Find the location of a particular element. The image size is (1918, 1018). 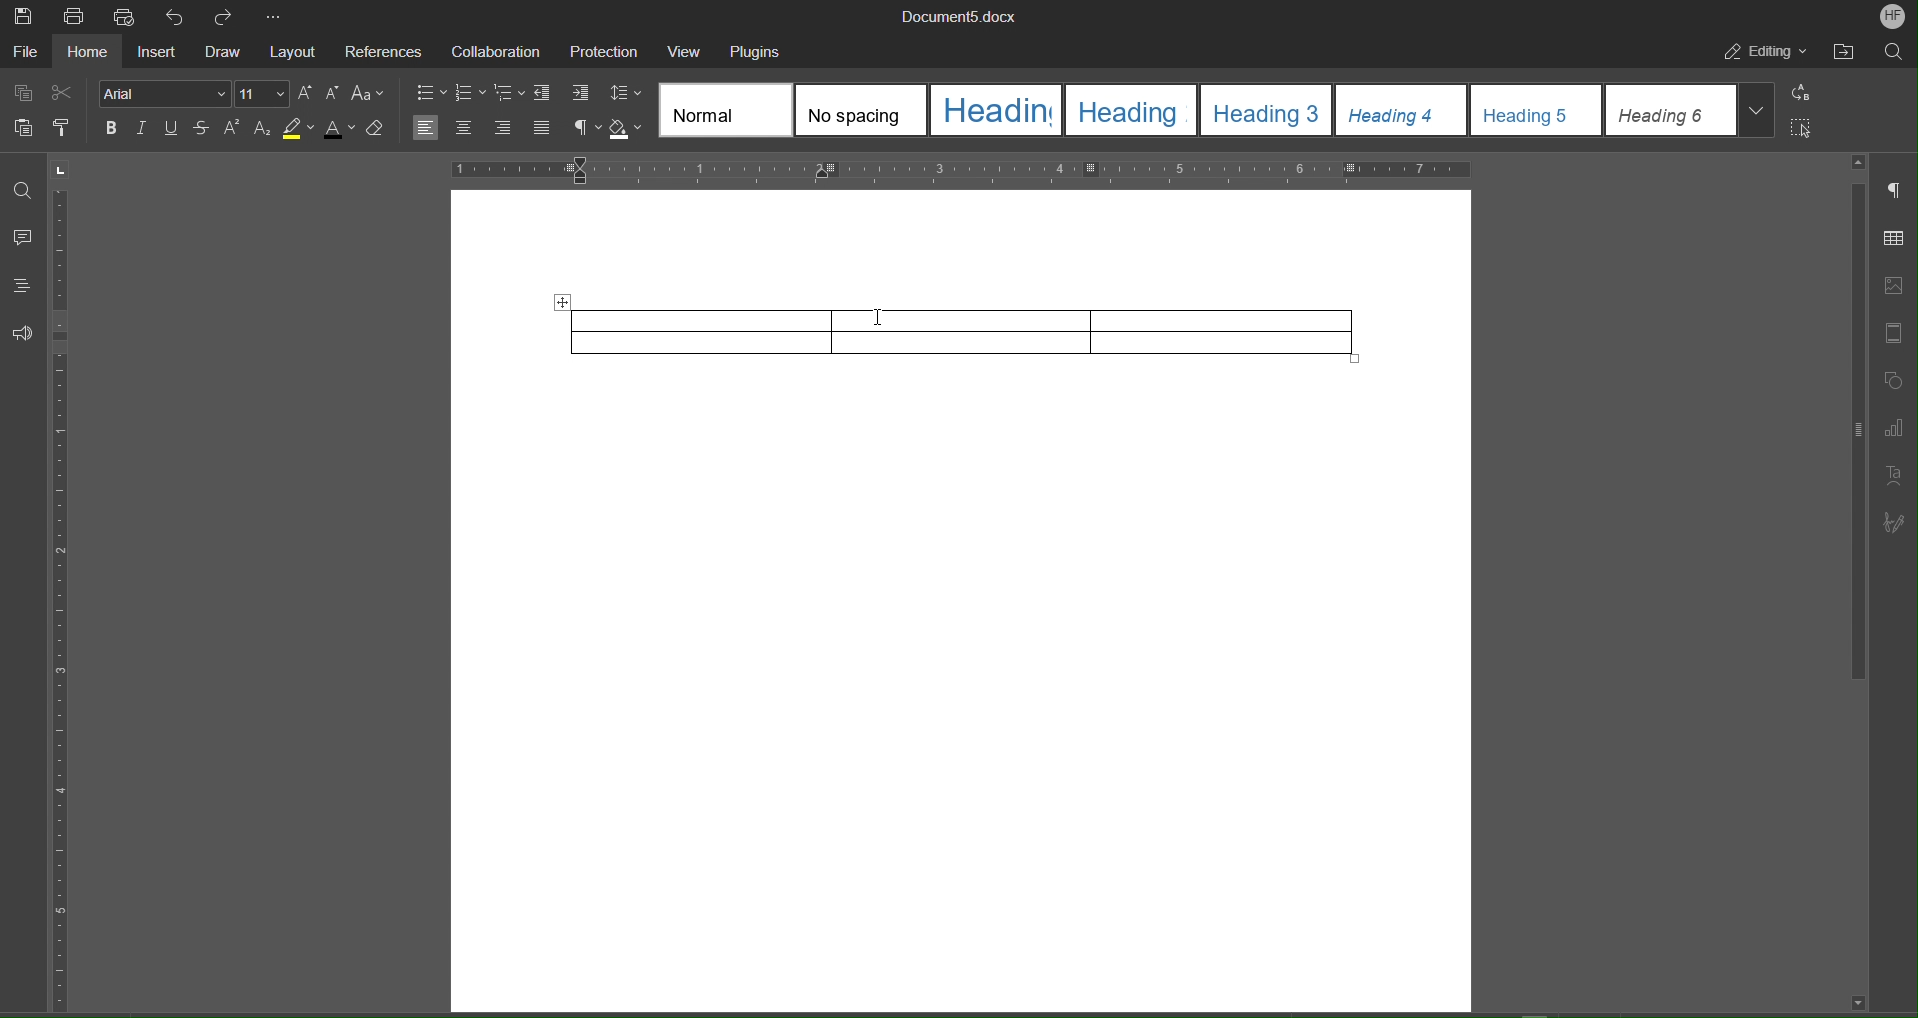

Signature is located at coordinates (1898, 519).